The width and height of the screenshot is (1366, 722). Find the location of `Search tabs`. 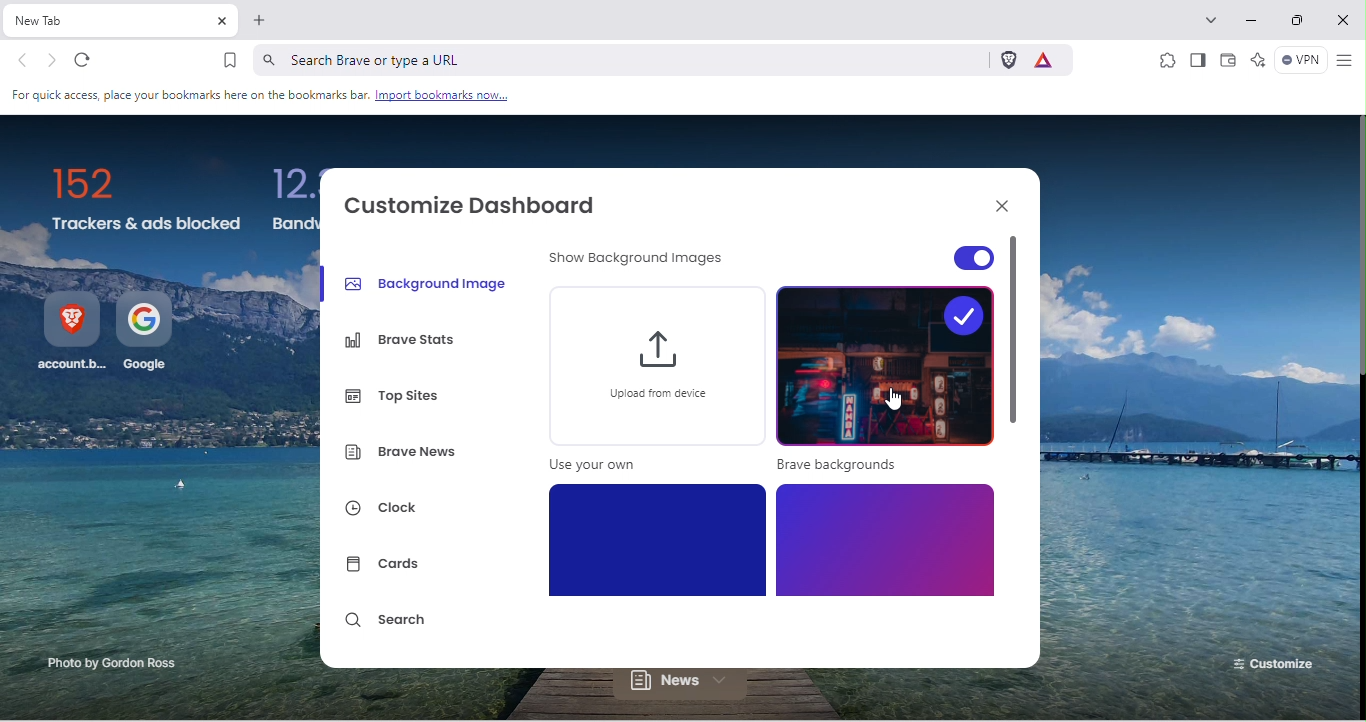

Search tabs is located at coordinates (1215, 18).